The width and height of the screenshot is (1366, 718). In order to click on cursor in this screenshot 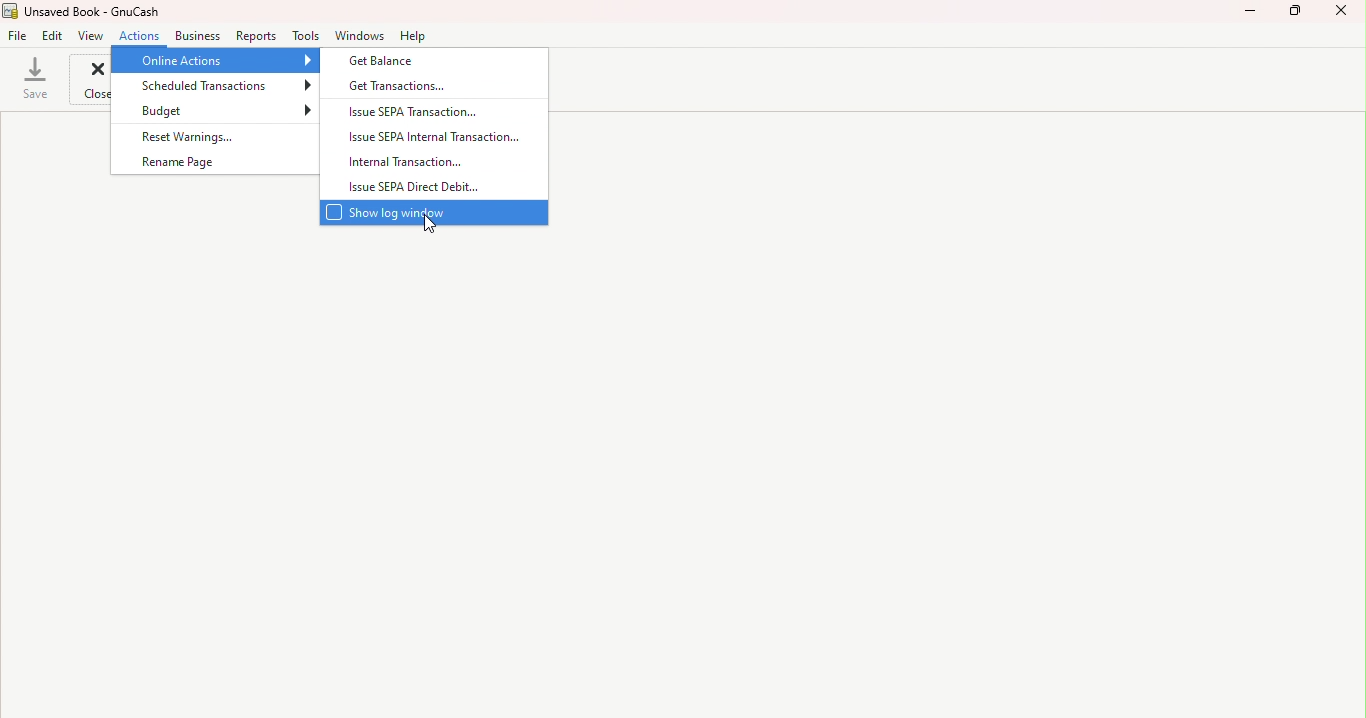, I will do `click(432, 226)`.